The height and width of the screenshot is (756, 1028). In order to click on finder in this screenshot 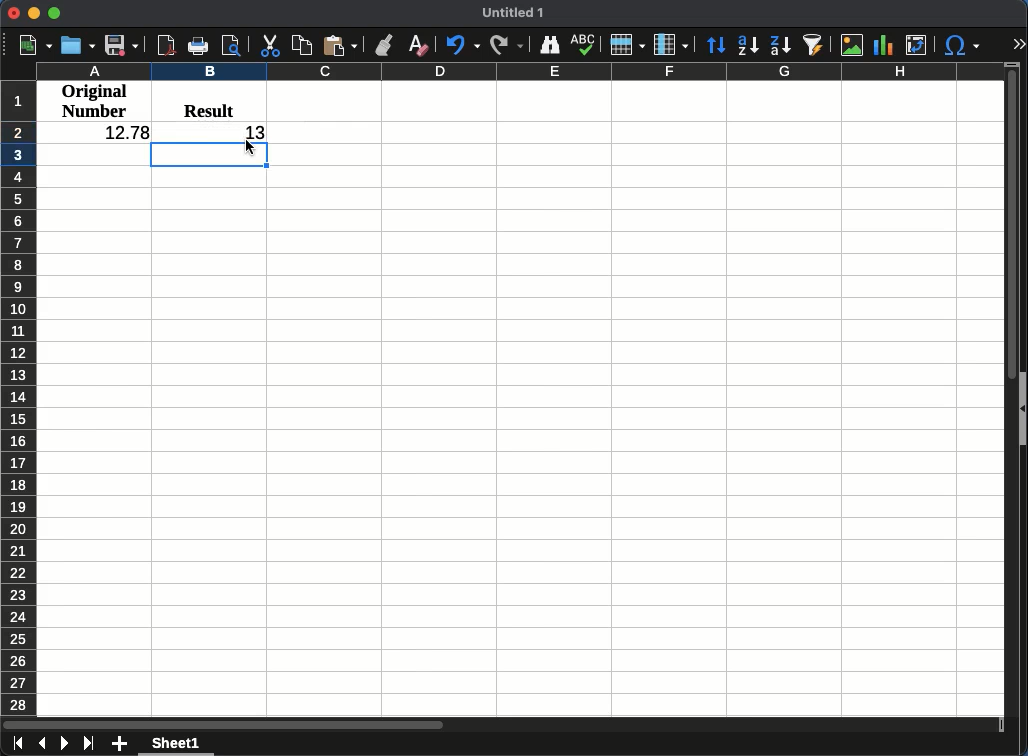, I will do `click(550, 44)`.